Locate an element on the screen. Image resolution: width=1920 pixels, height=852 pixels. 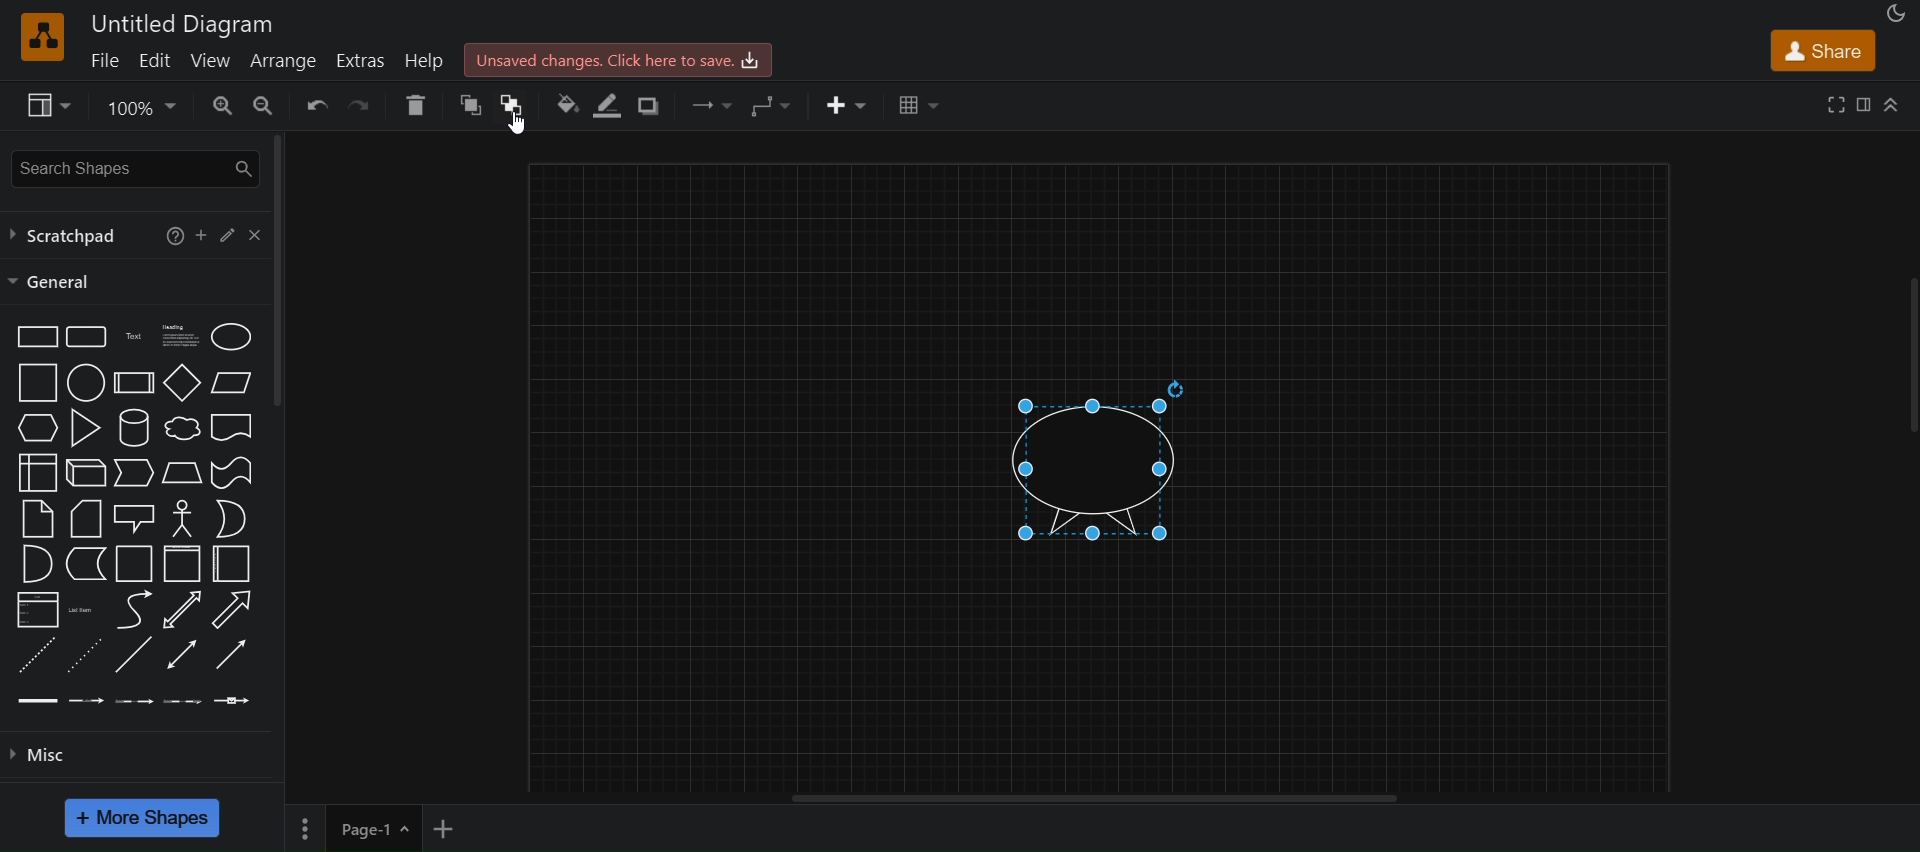
cursor is located at coordinates (517, 122).